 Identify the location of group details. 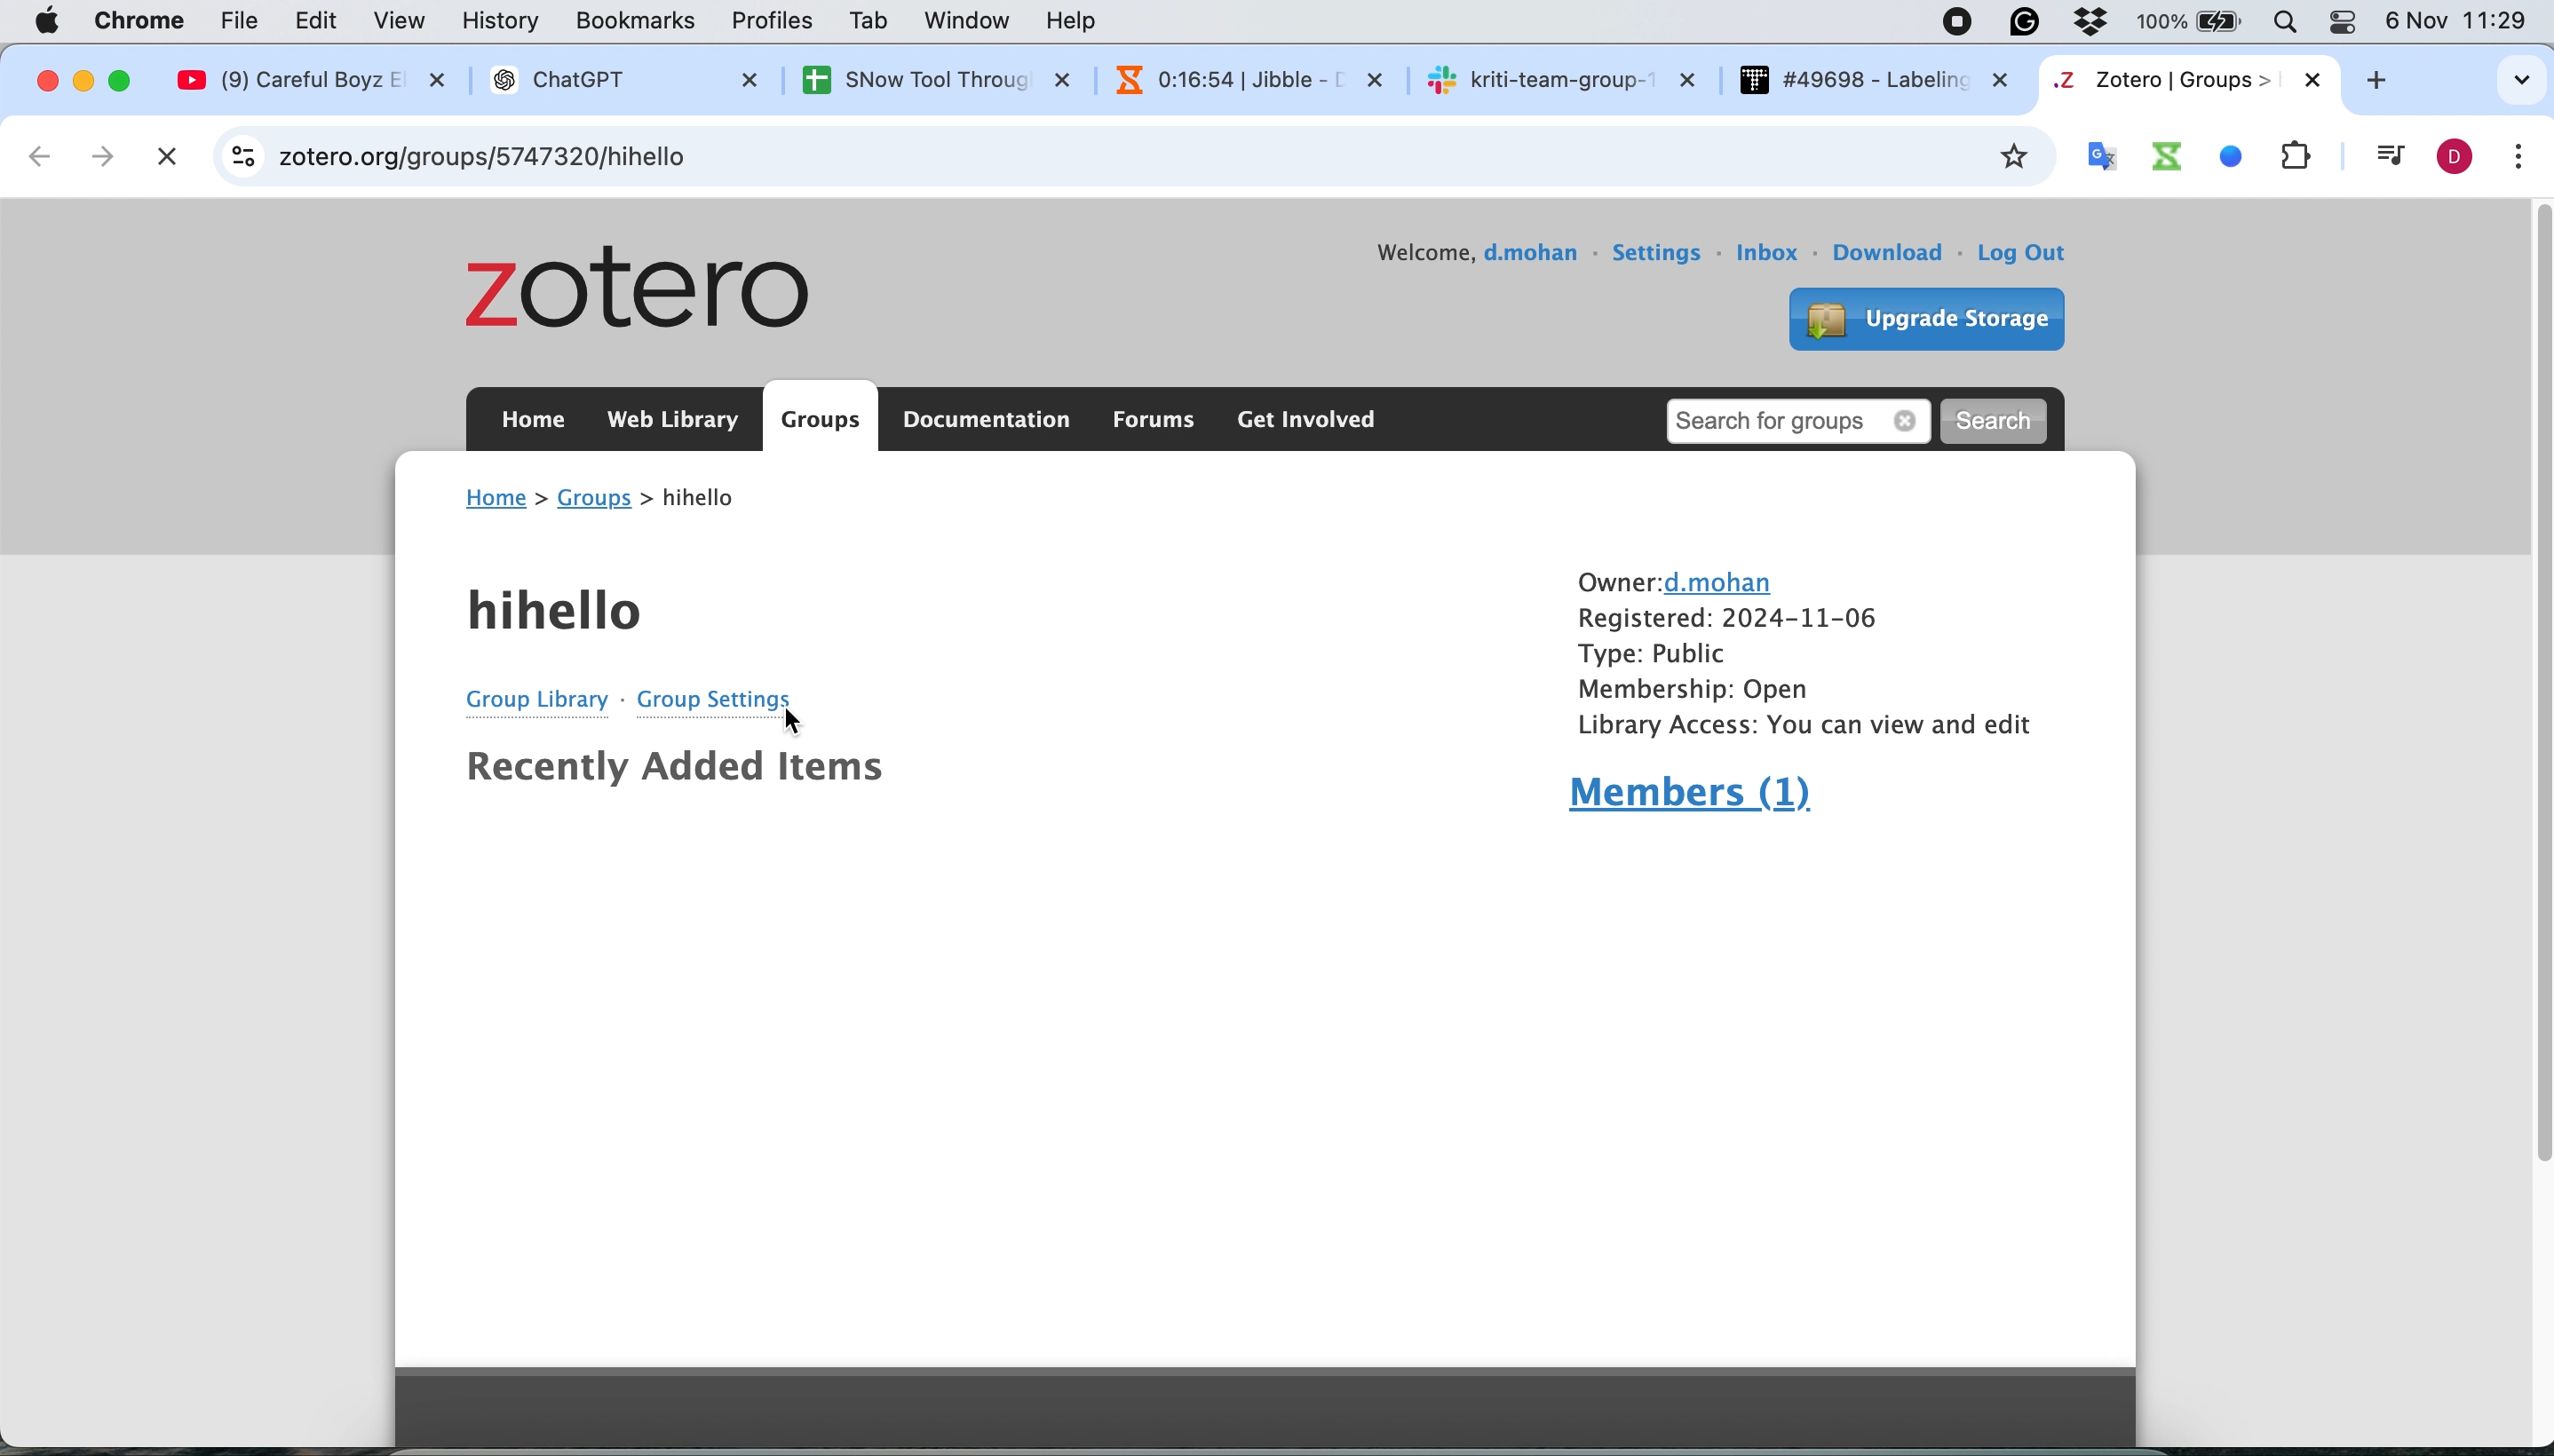
(1800, 653).